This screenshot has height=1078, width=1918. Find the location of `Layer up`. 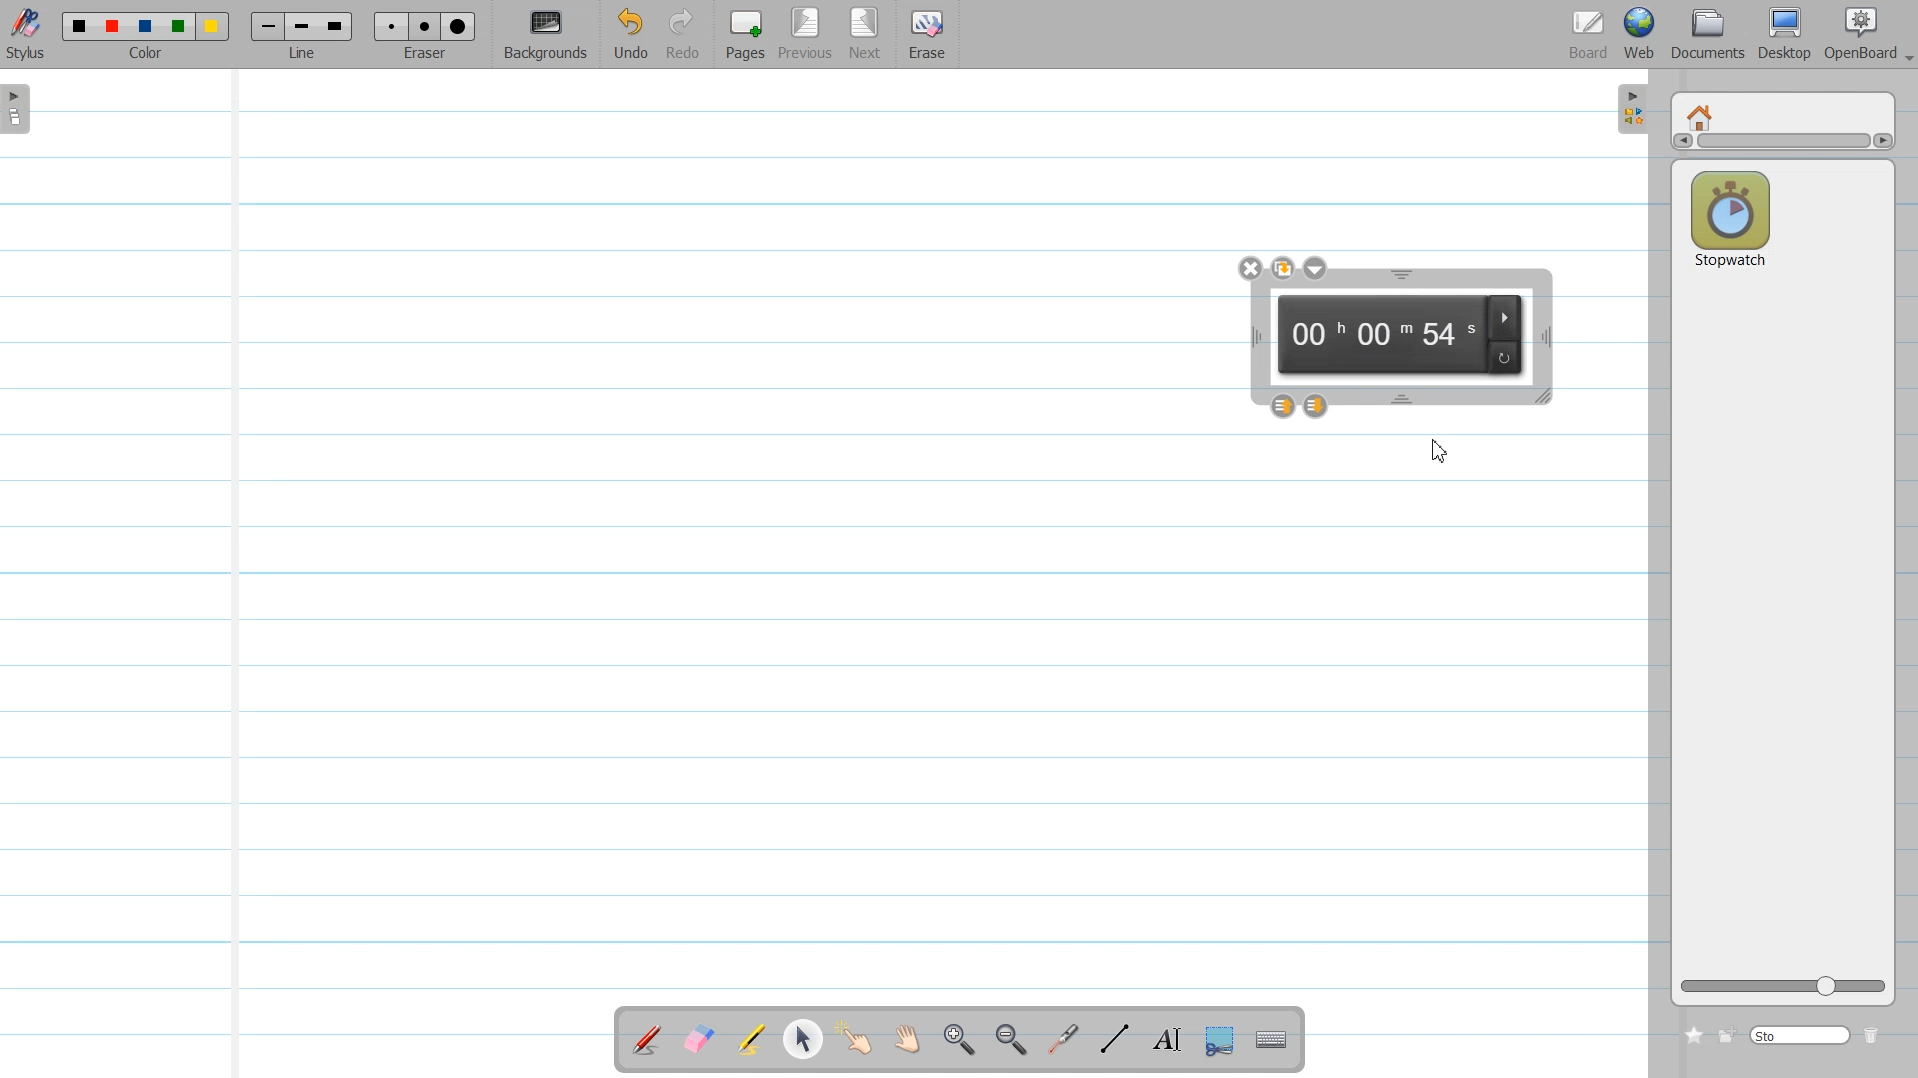

Layer up is located at coordinates (1282, 406).